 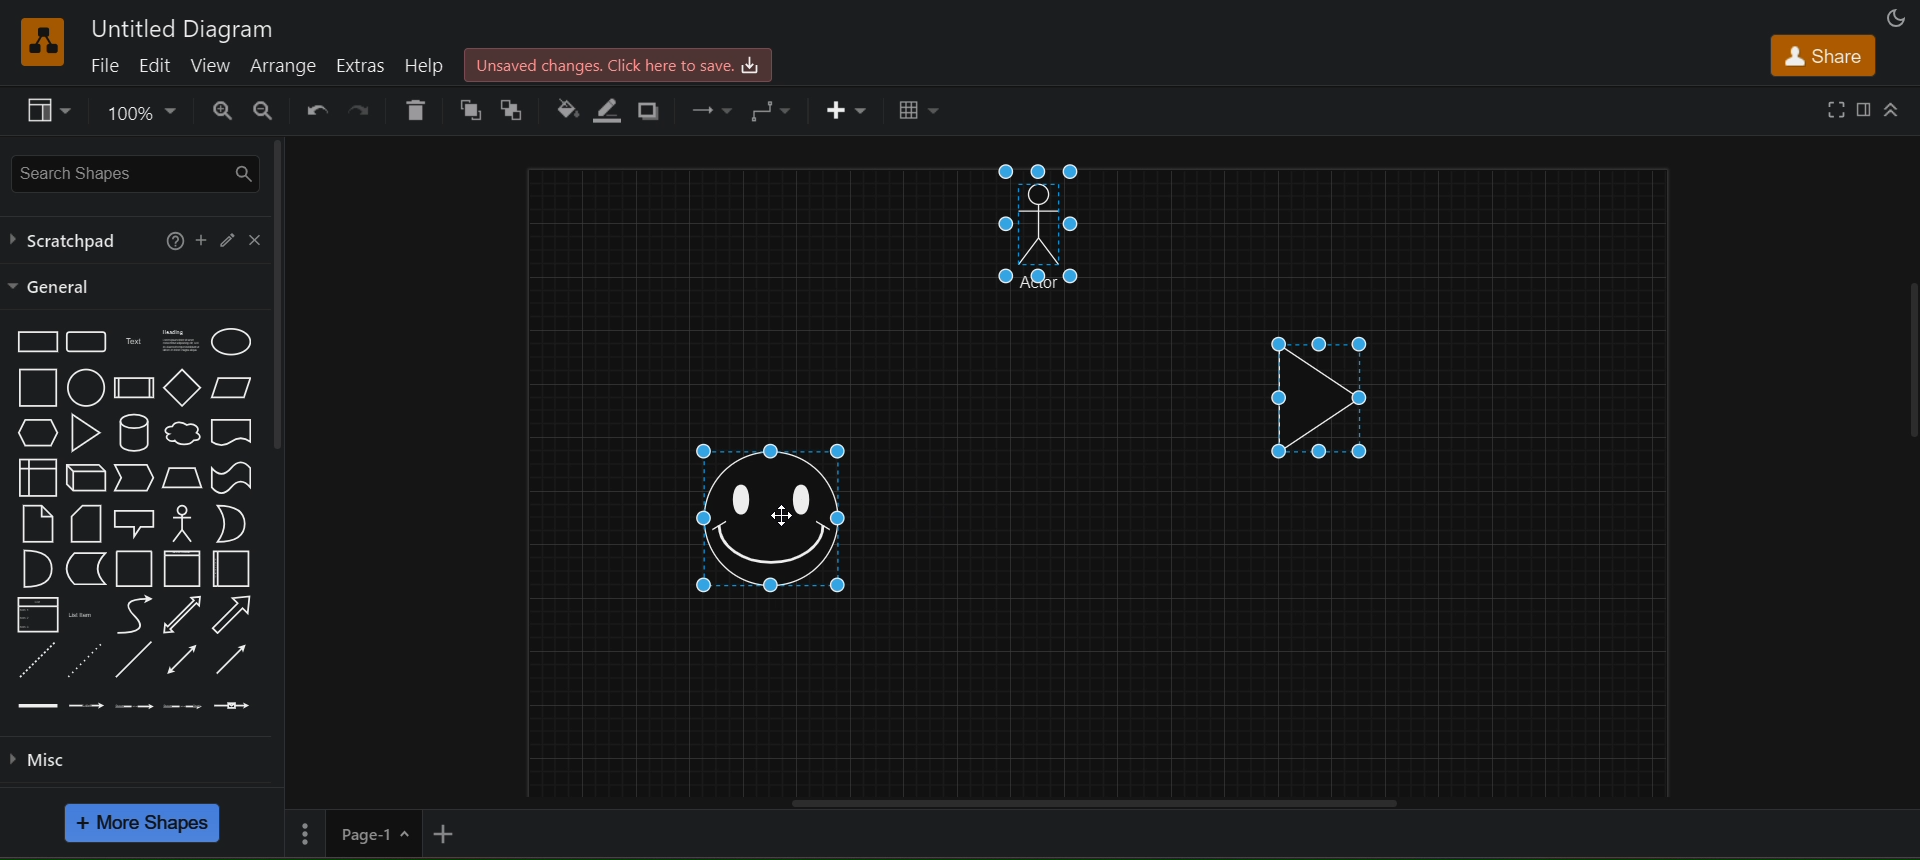 What do you see at coordinates (186, 27) in the screenshot?
I see `untitled diagram` at bounding box center [186, 27].